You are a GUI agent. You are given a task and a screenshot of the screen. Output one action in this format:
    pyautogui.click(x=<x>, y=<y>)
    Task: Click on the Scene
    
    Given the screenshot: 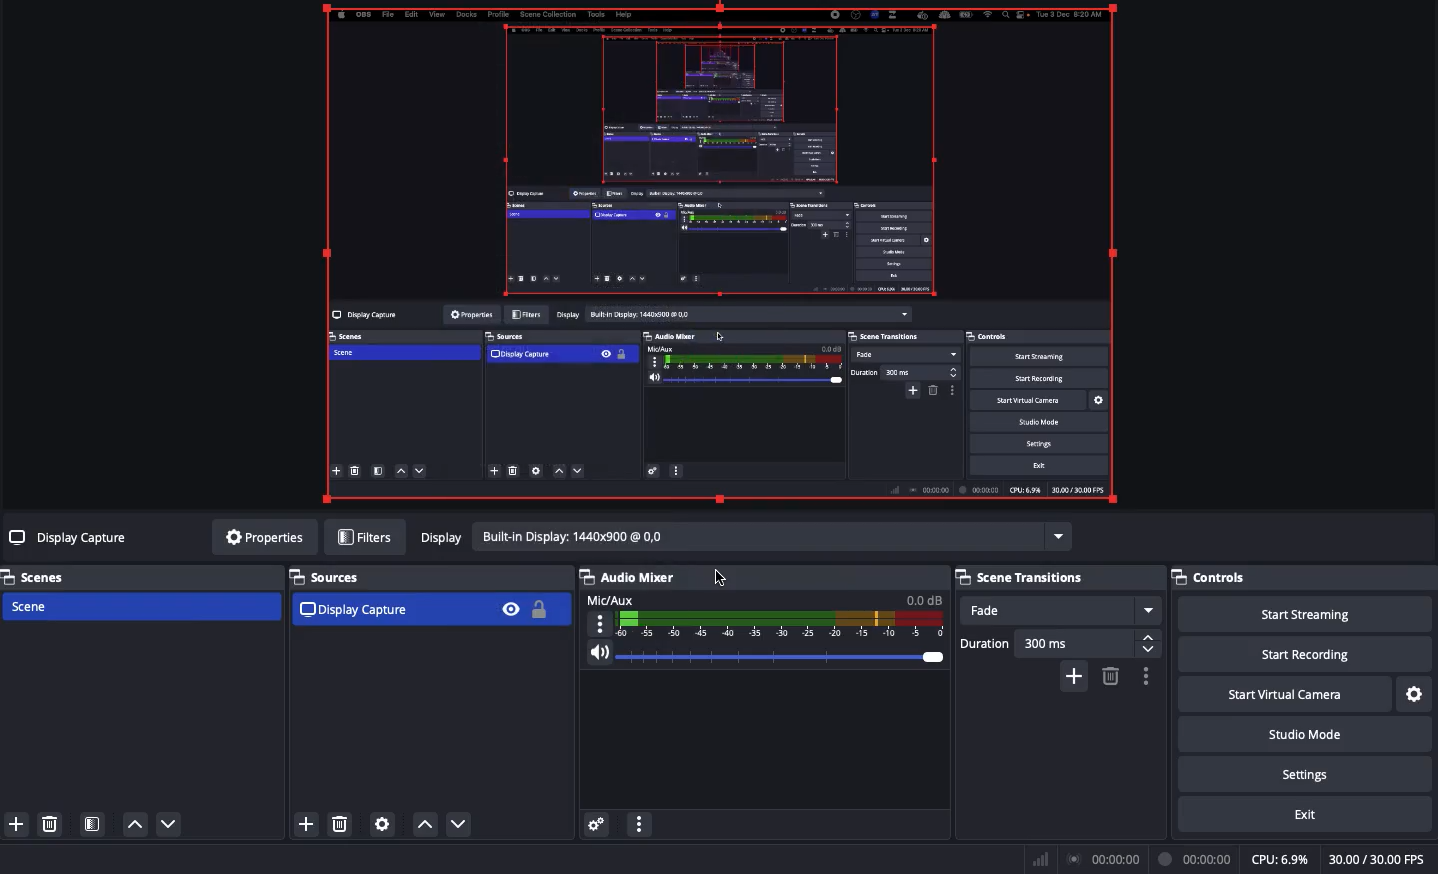 What is the action you would take?
    pyautogui.click(x=140, y=608)
    